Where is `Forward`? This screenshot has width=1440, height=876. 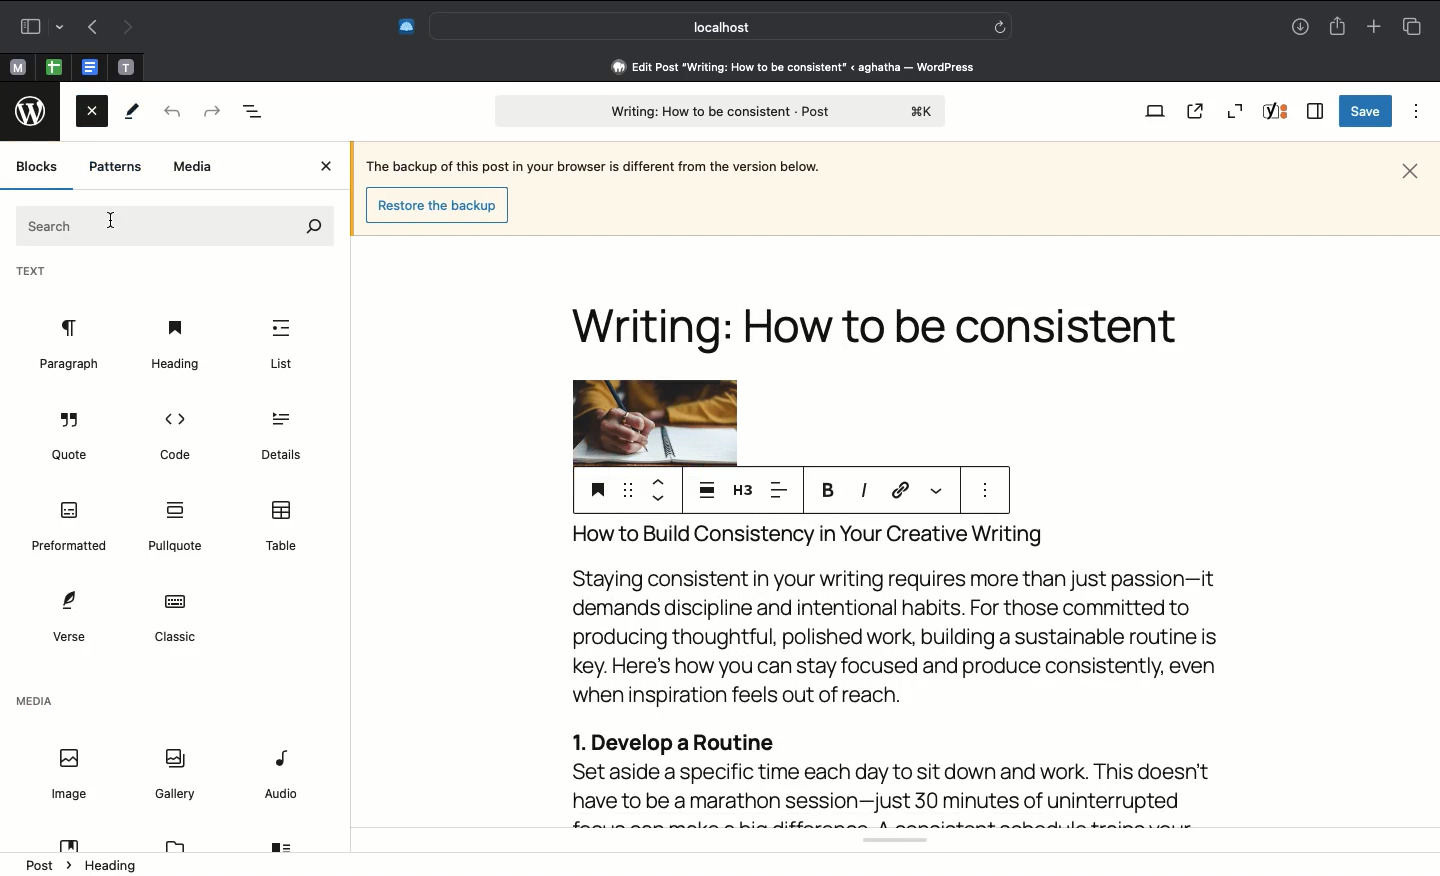
Forward is located at coordinates (211, 112).